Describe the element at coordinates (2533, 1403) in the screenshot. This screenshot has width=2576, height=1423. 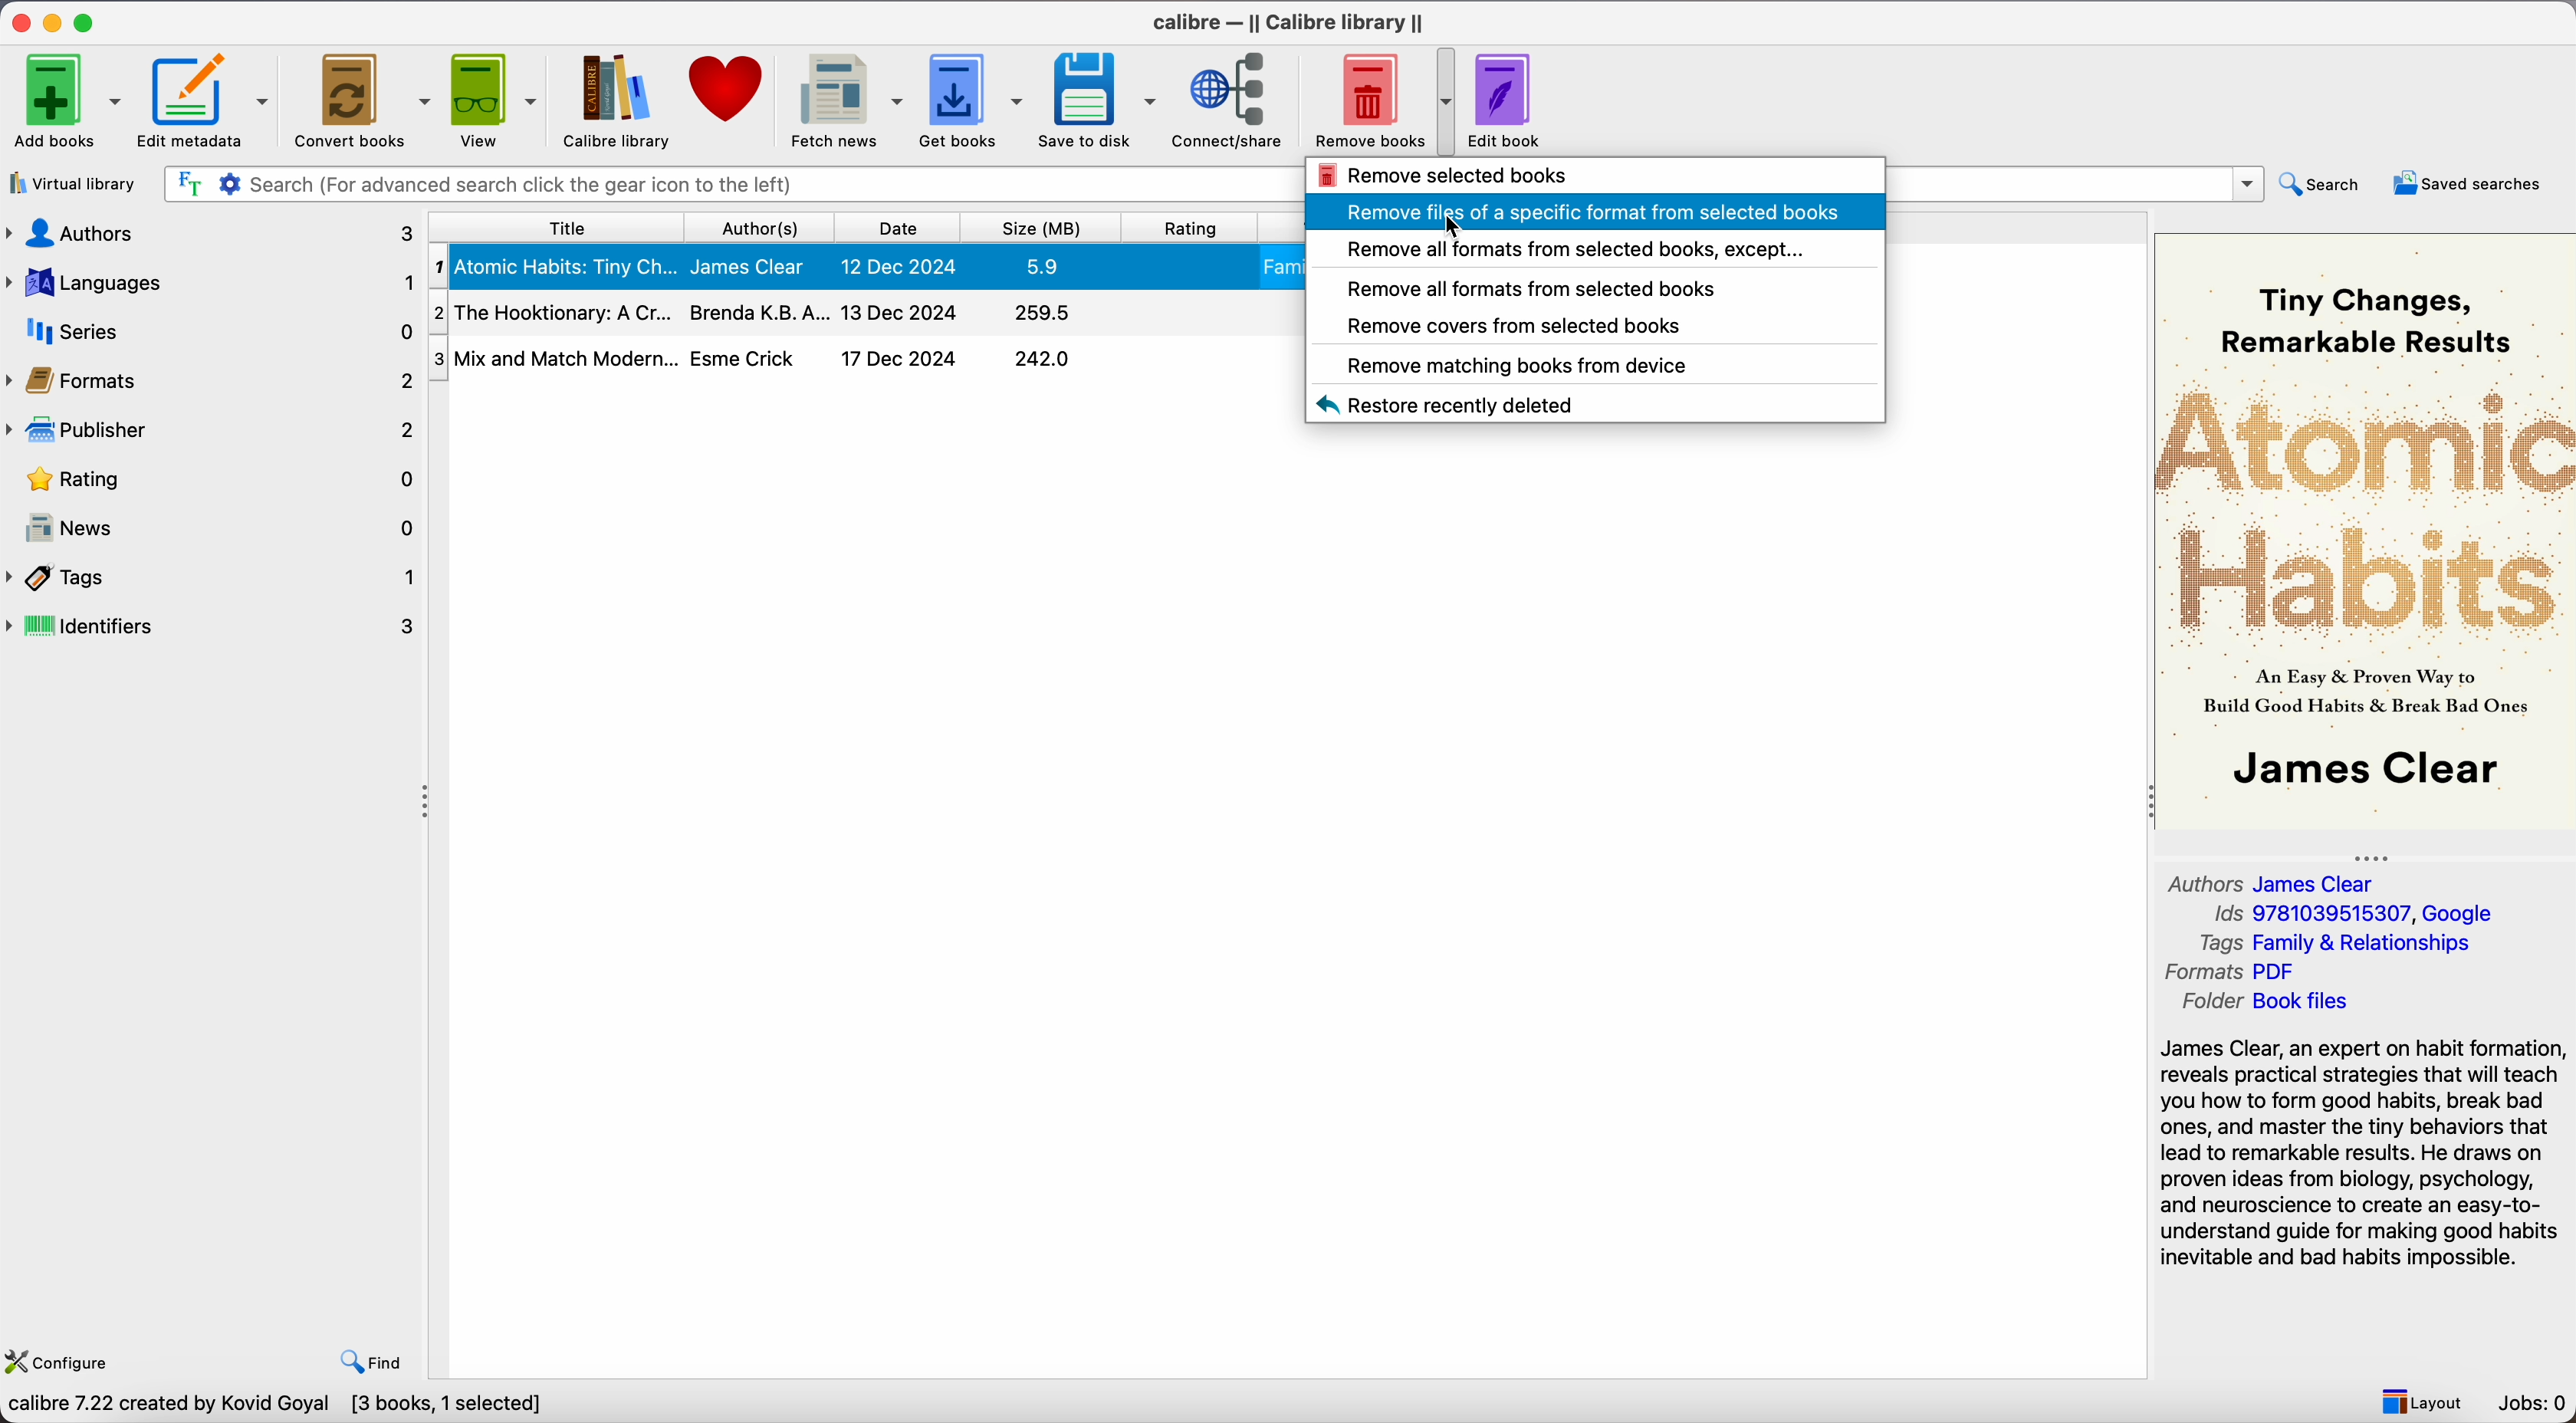
I see `Jobs: 0` at that location.